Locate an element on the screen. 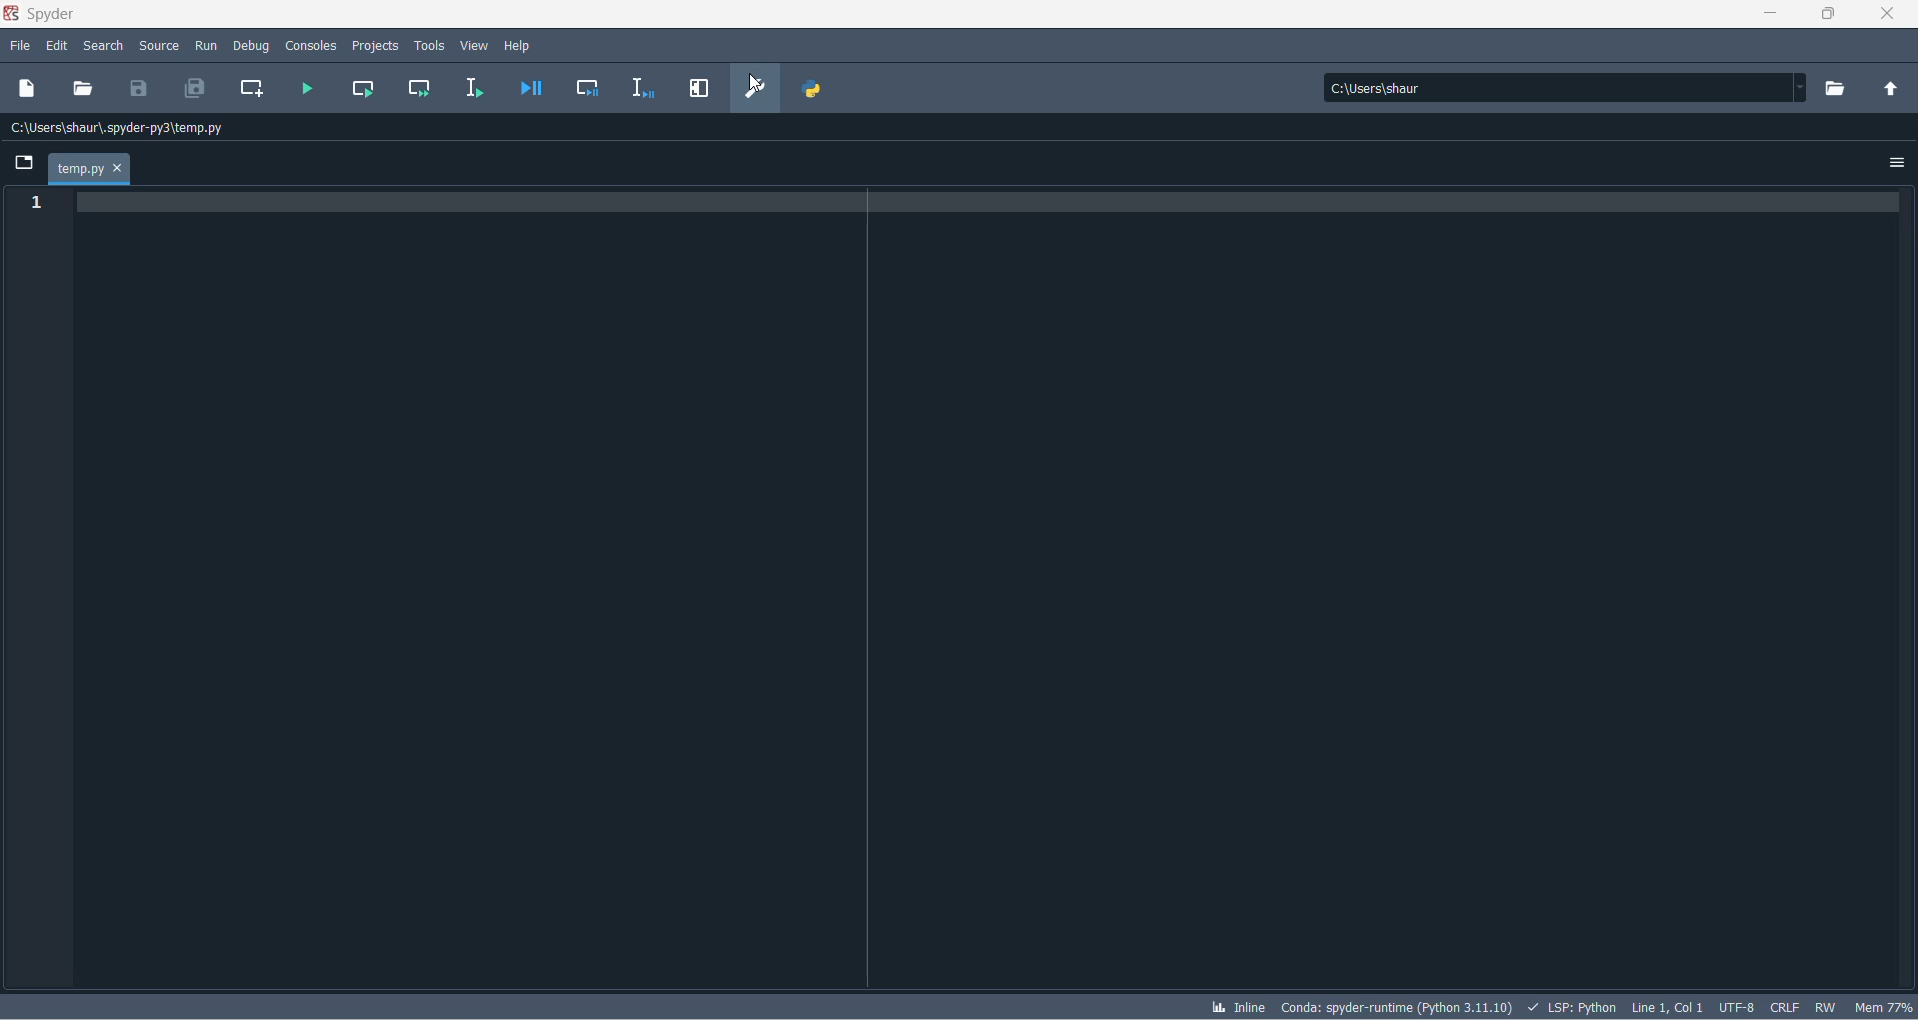 The image size is (1918, 1020). script is located at coordinates (1572, 1005).